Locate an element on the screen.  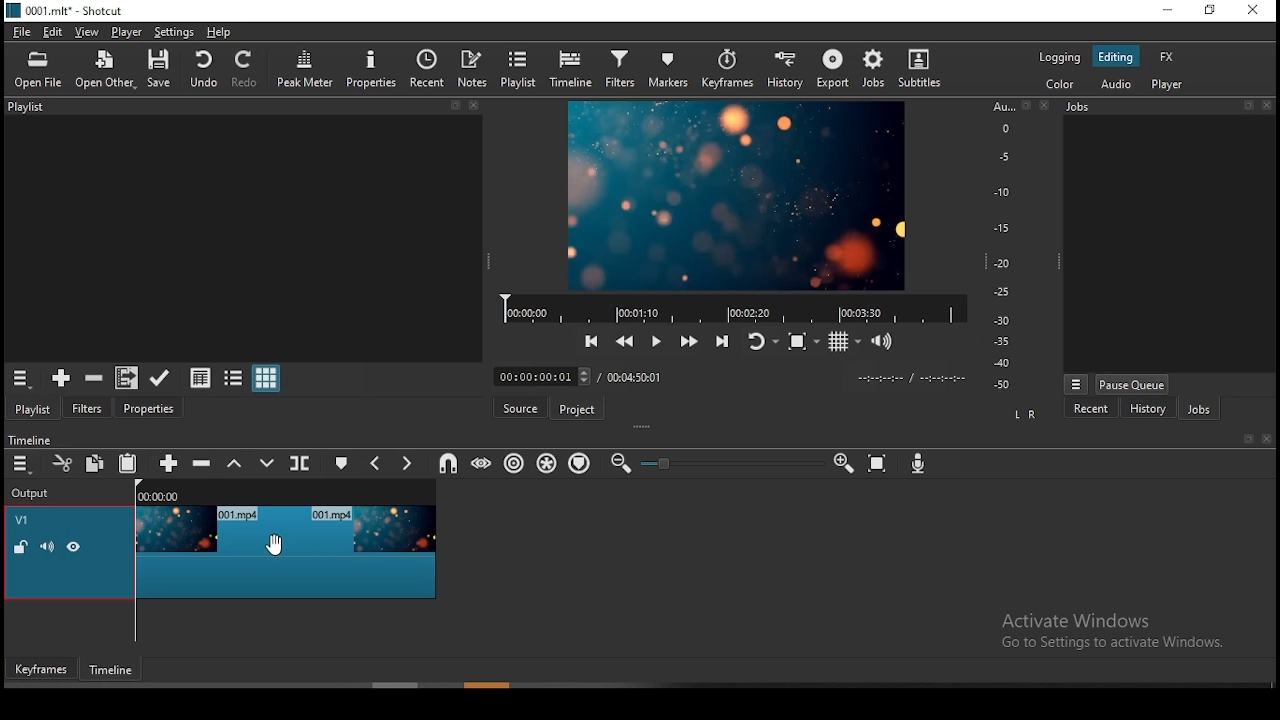
Playlist is located at coordinates (245, 107).